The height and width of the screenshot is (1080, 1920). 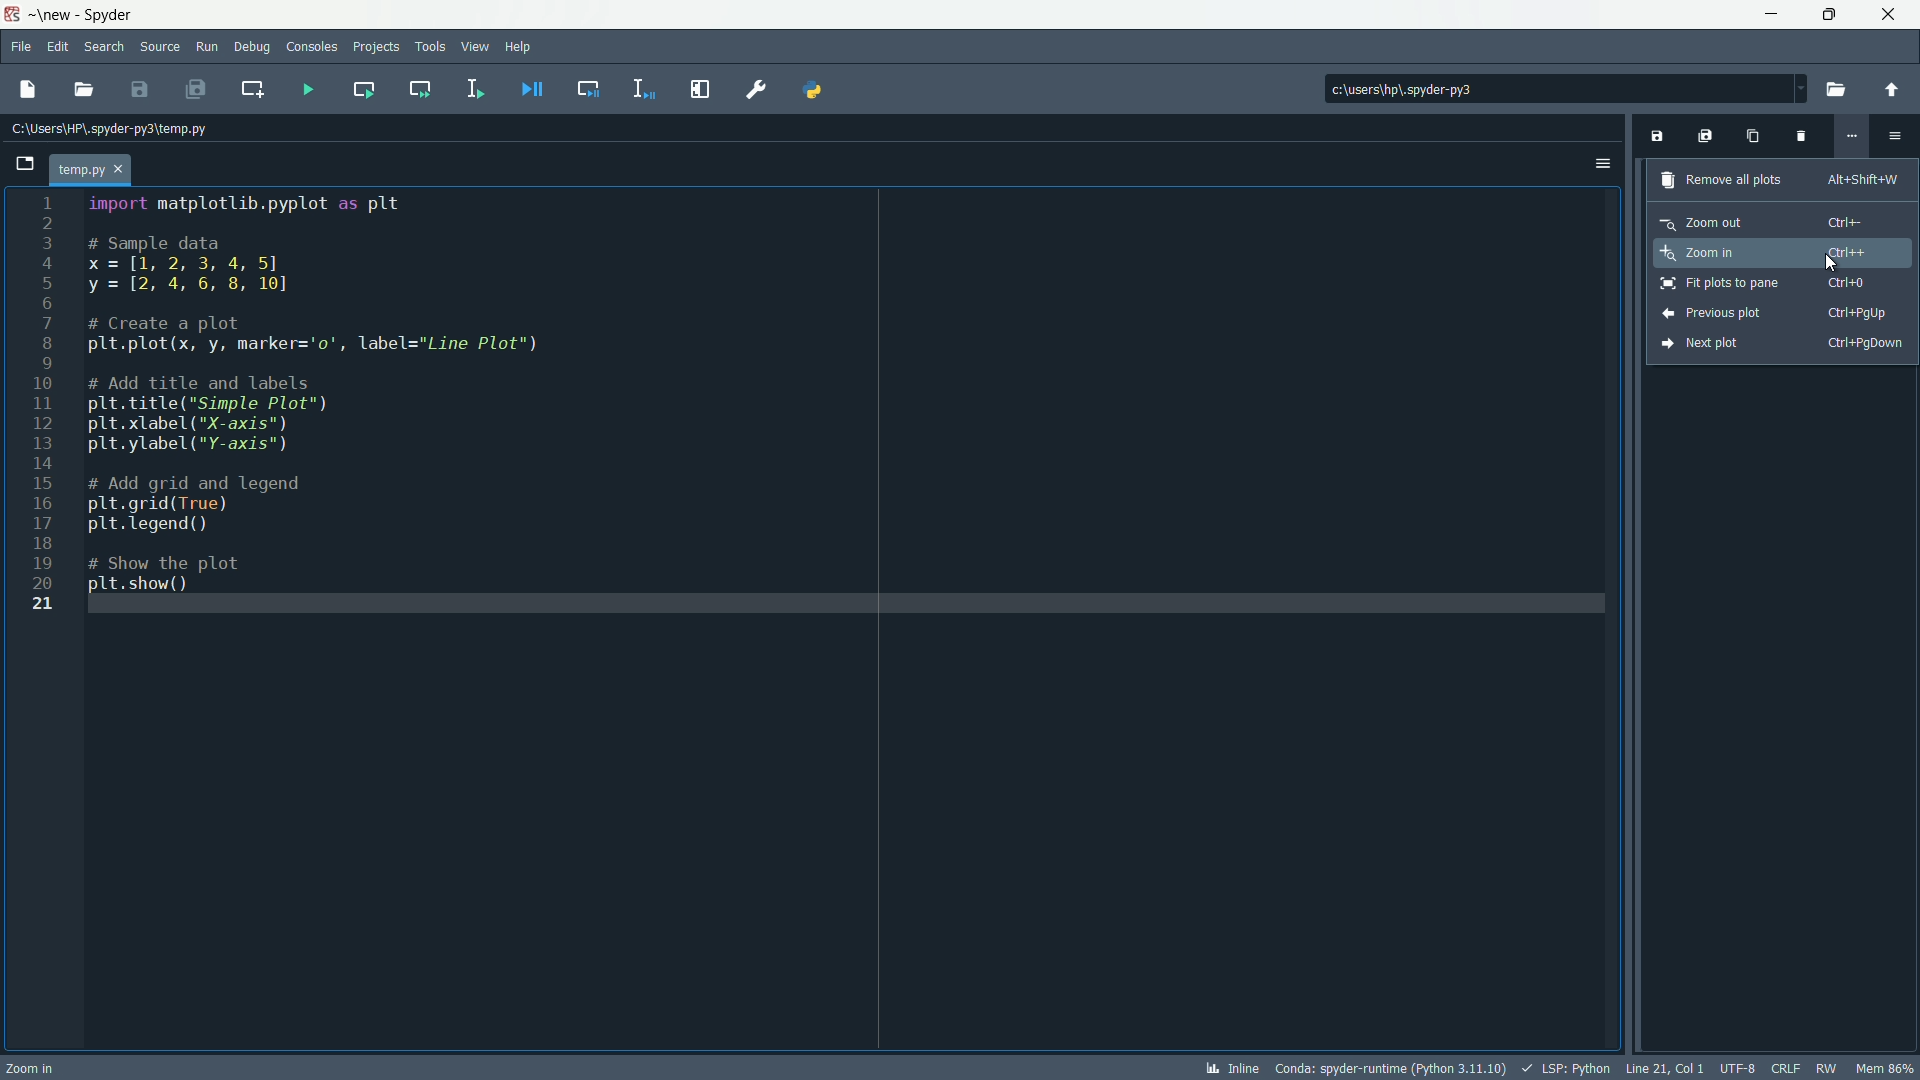 What do you see at coordinates (1774, 313) in the screenshot?
I see `previous plot` at bounding box center [1774, 313].